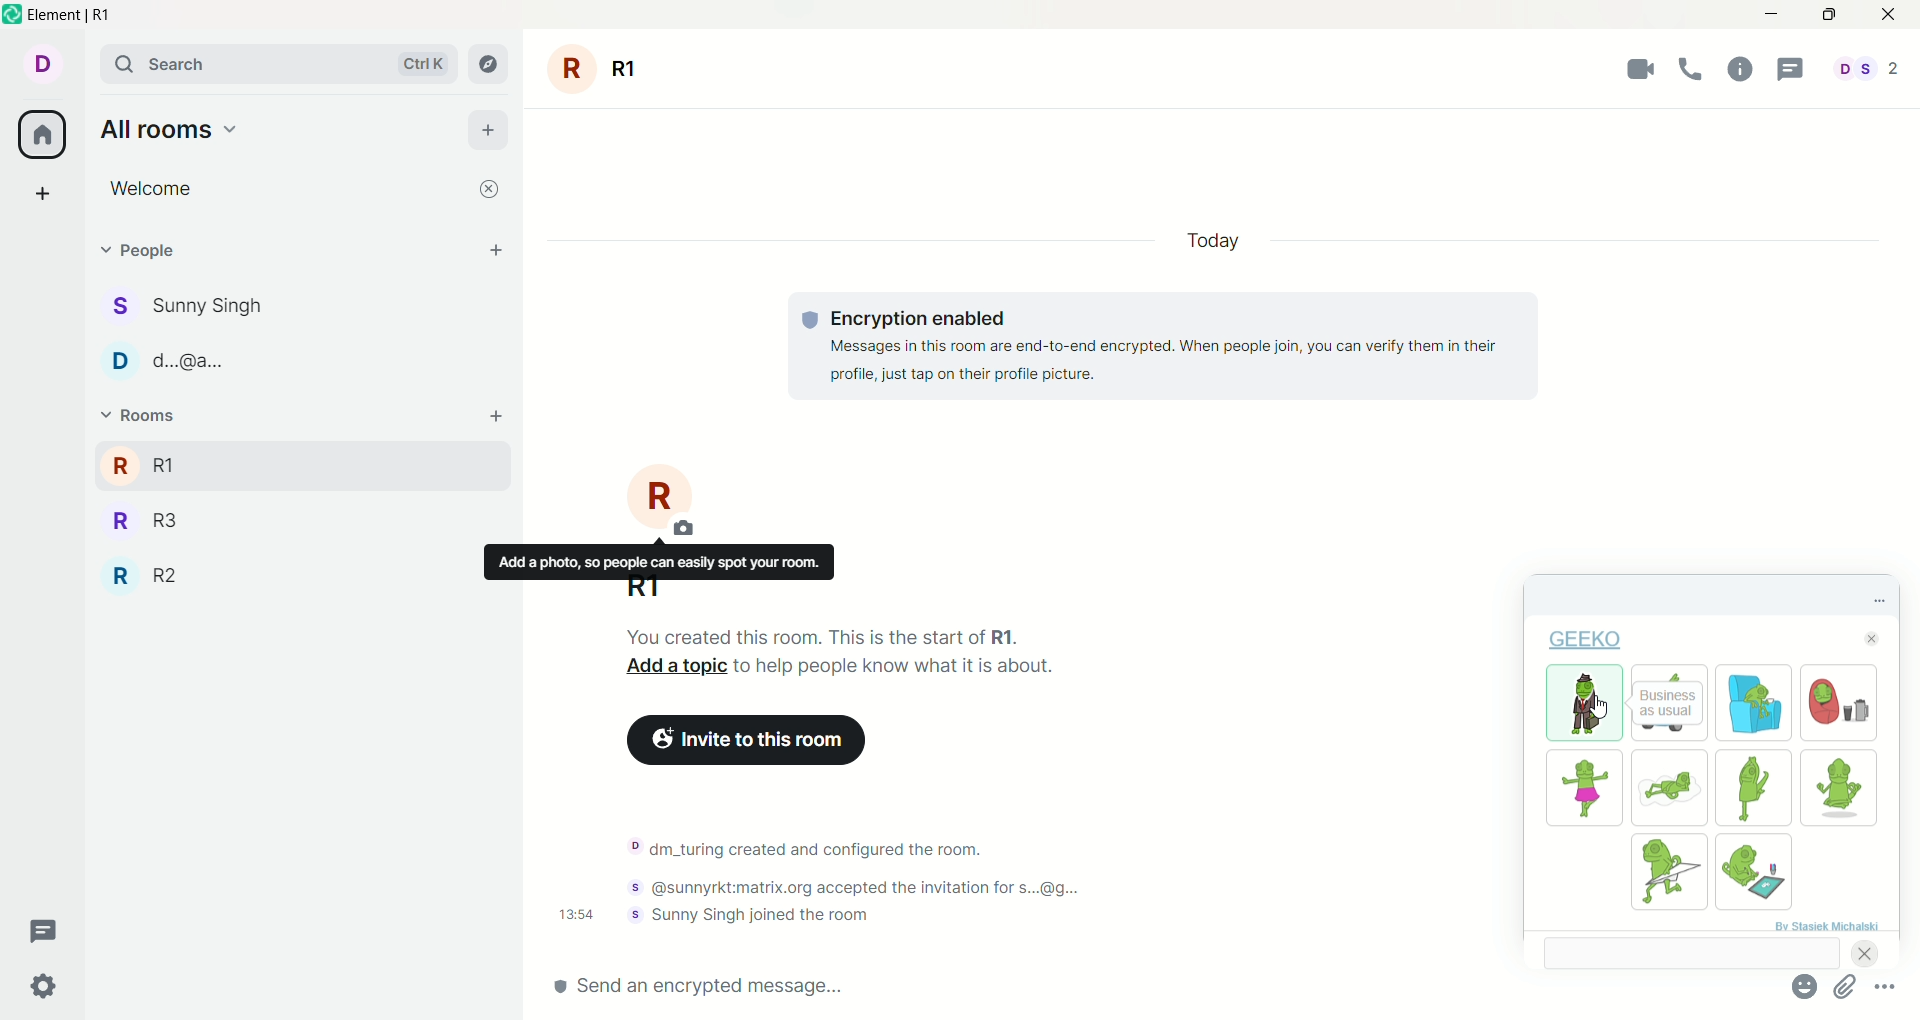  I want to click on Sunny Singh chat, so click(184, 306).